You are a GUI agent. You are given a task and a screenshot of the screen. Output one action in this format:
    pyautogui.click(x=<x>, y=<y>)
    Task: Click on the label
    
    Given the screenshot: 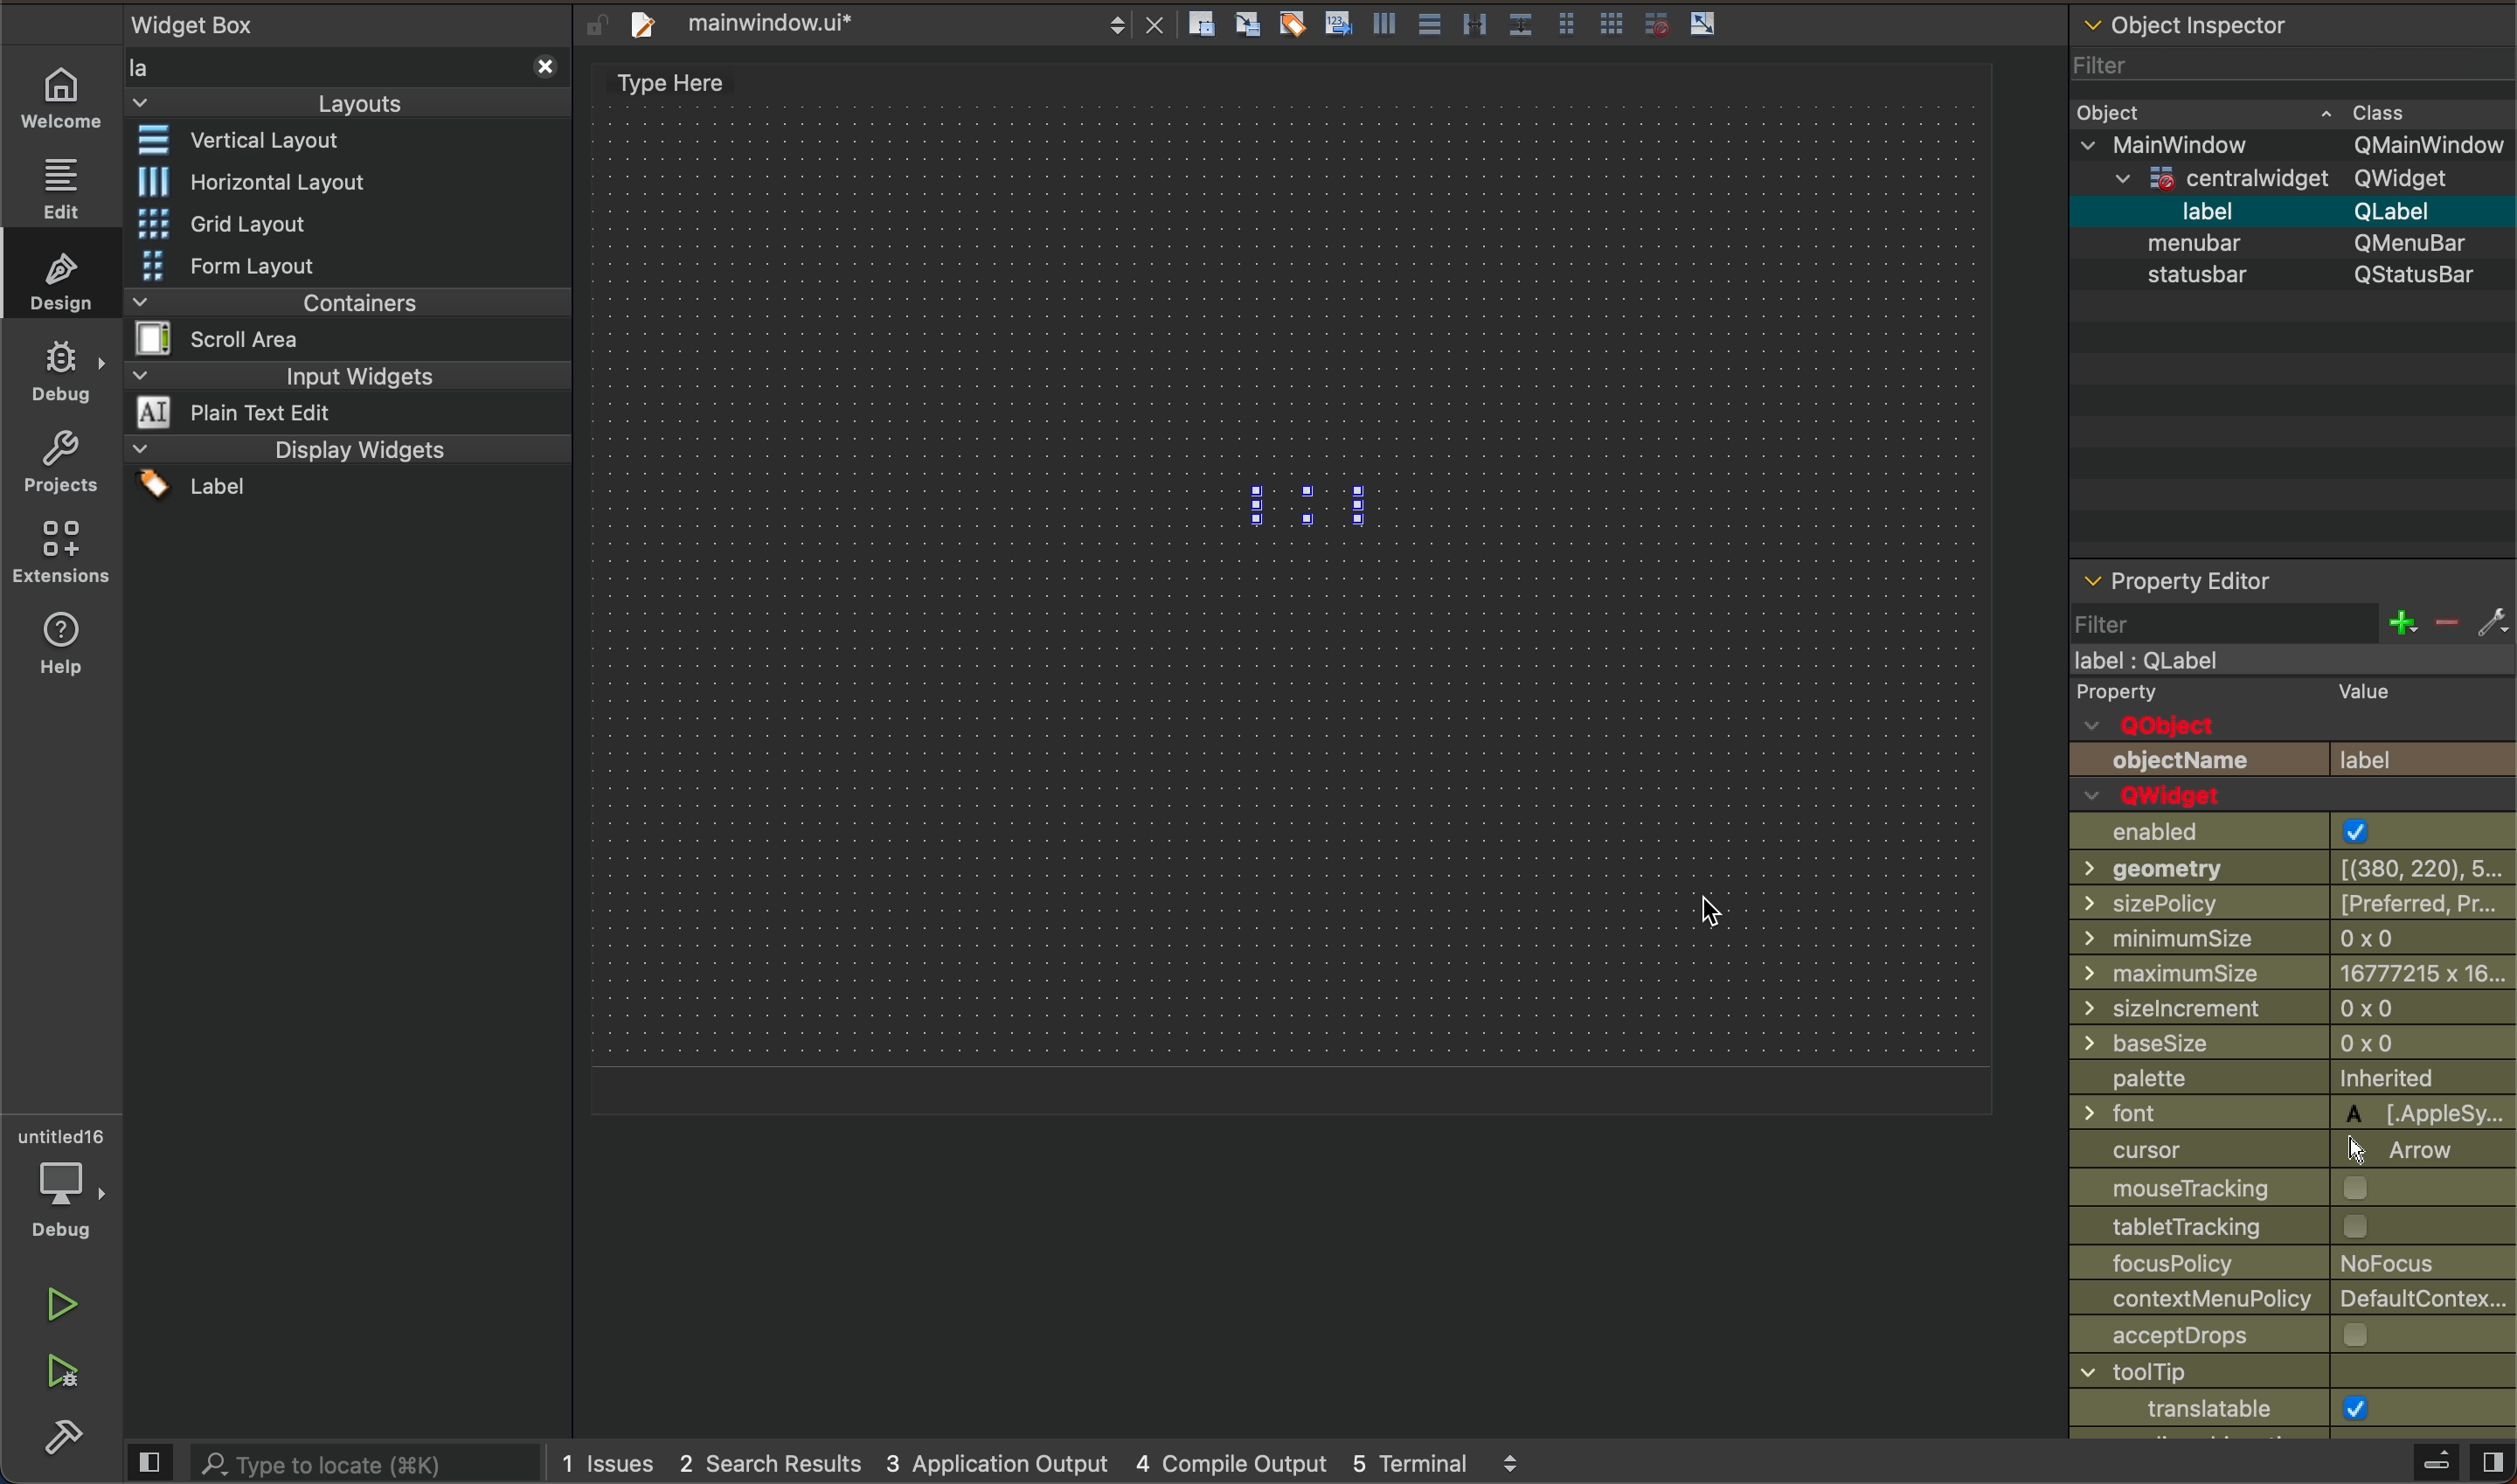 What is the action you would take?
    pyautogui.click(x=2297, y=213)
    